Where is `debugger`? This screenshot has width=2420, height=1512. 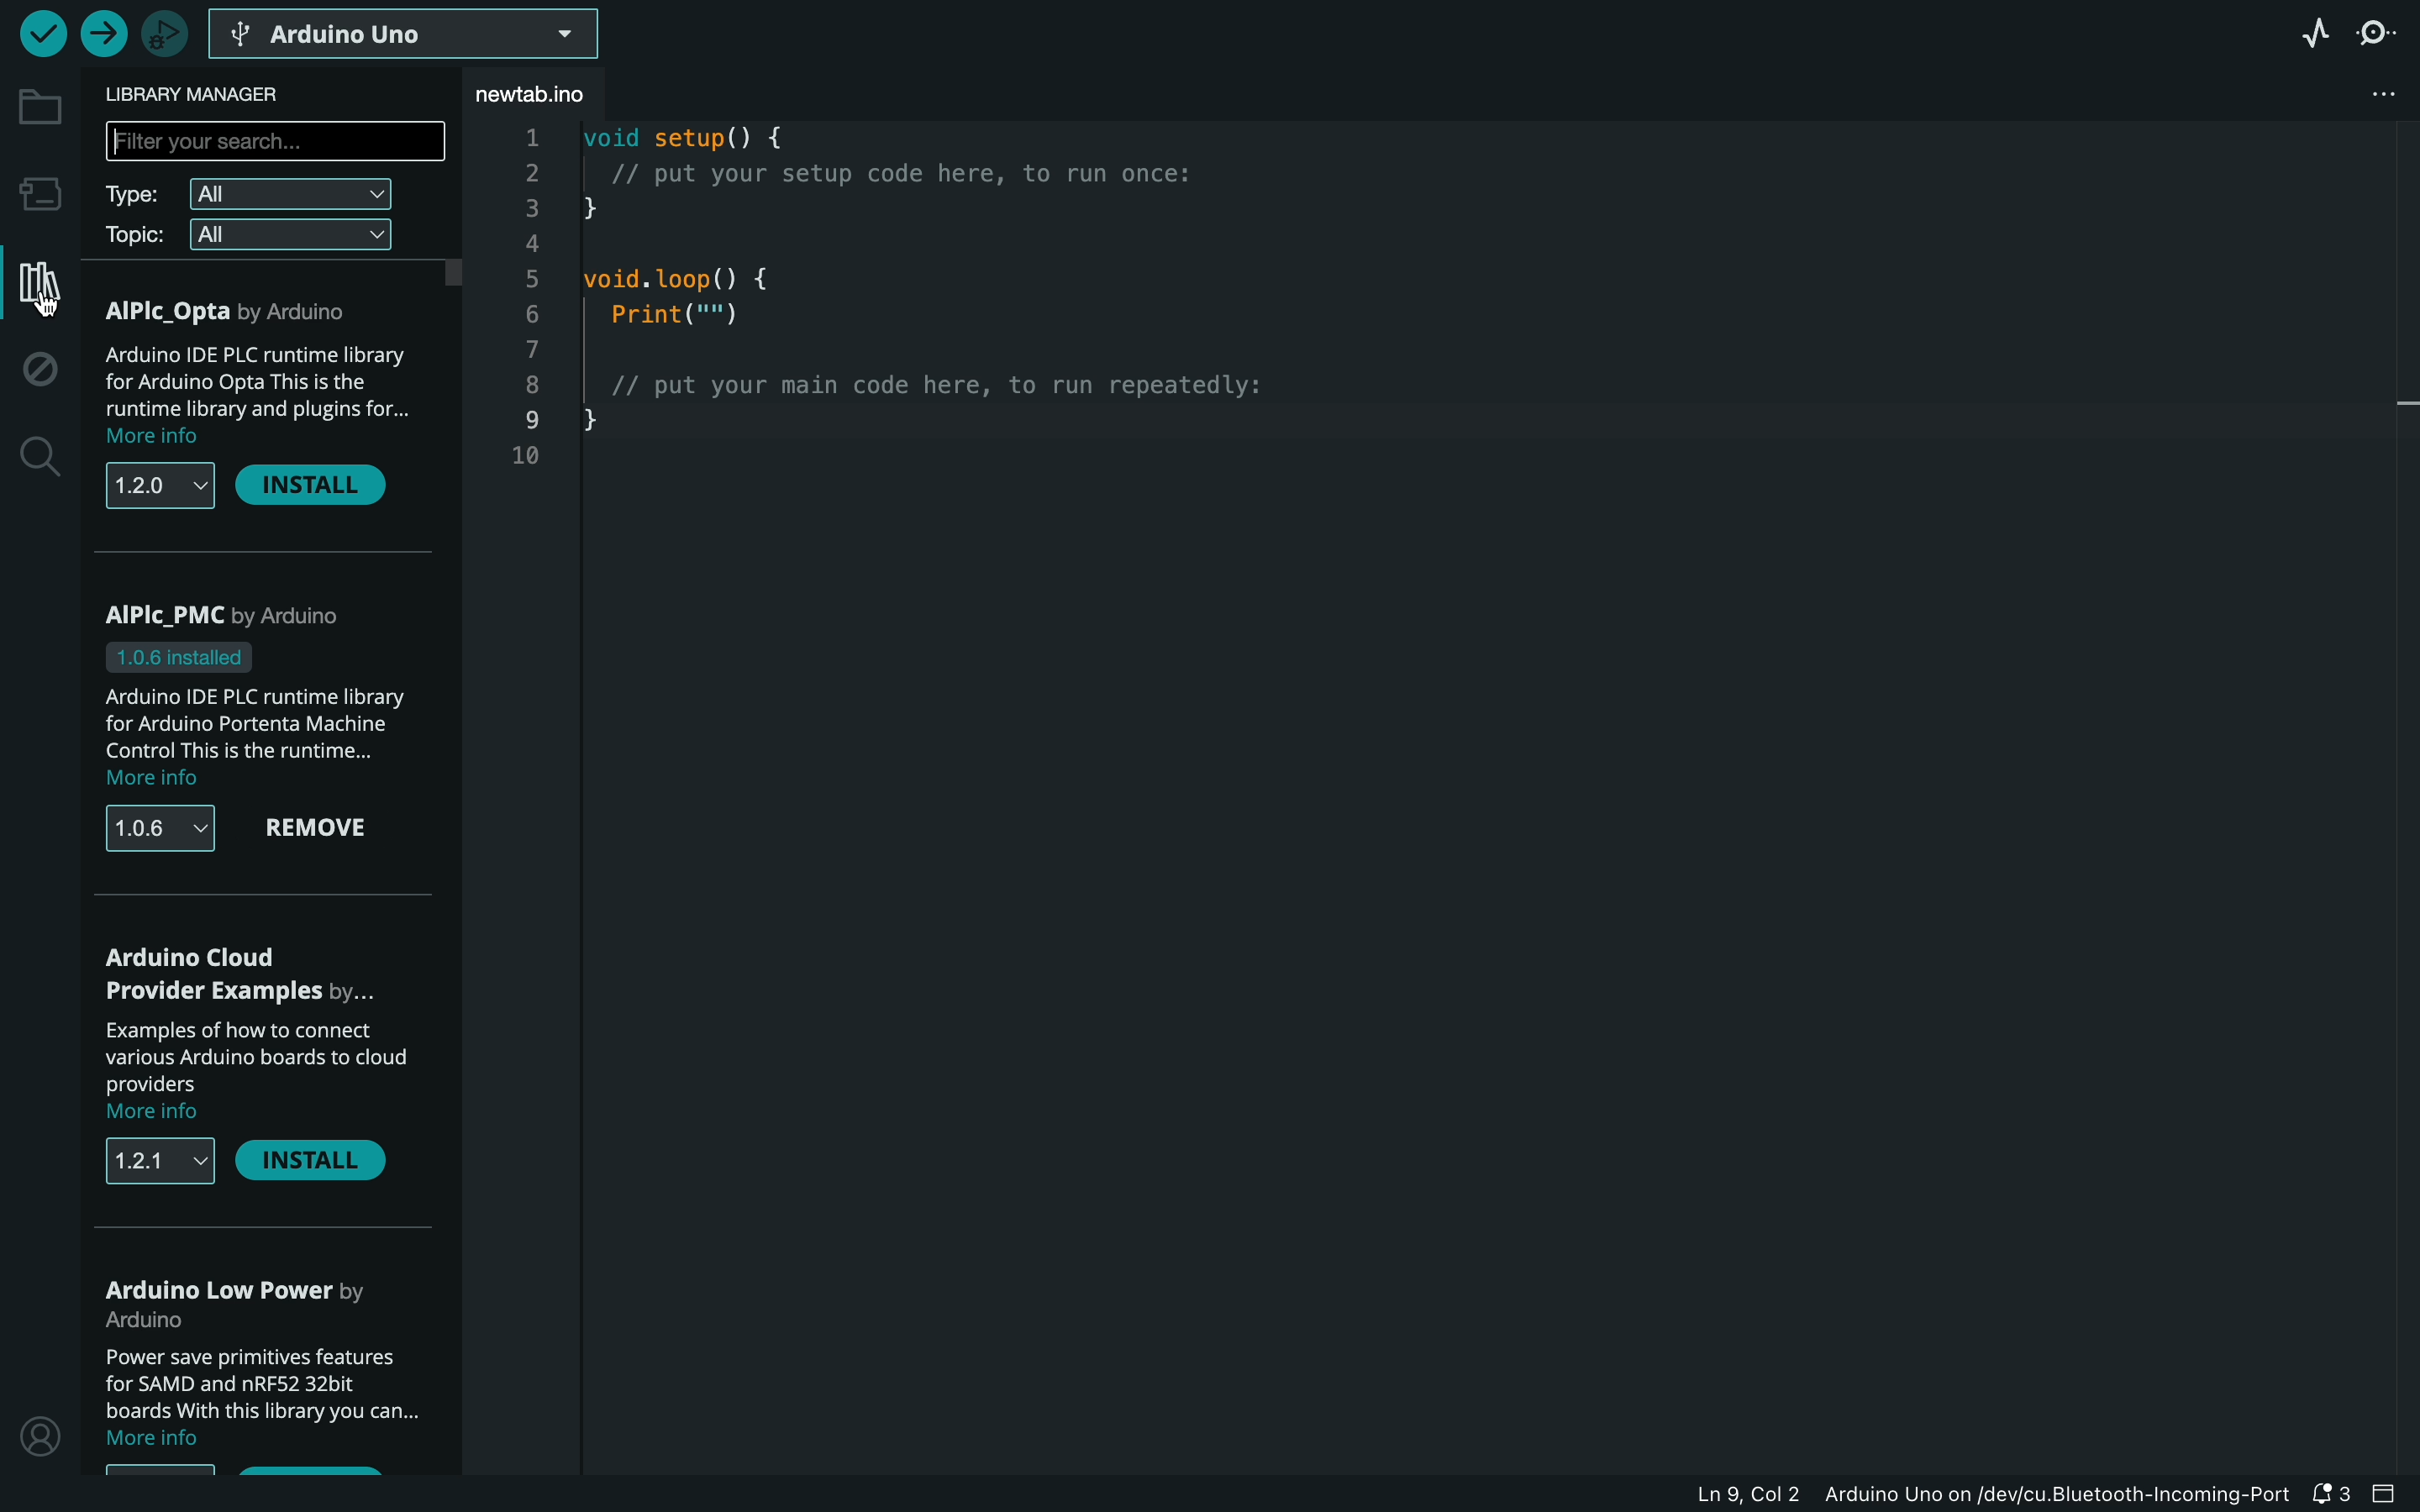
debugger is located at coordinates (167, 30).